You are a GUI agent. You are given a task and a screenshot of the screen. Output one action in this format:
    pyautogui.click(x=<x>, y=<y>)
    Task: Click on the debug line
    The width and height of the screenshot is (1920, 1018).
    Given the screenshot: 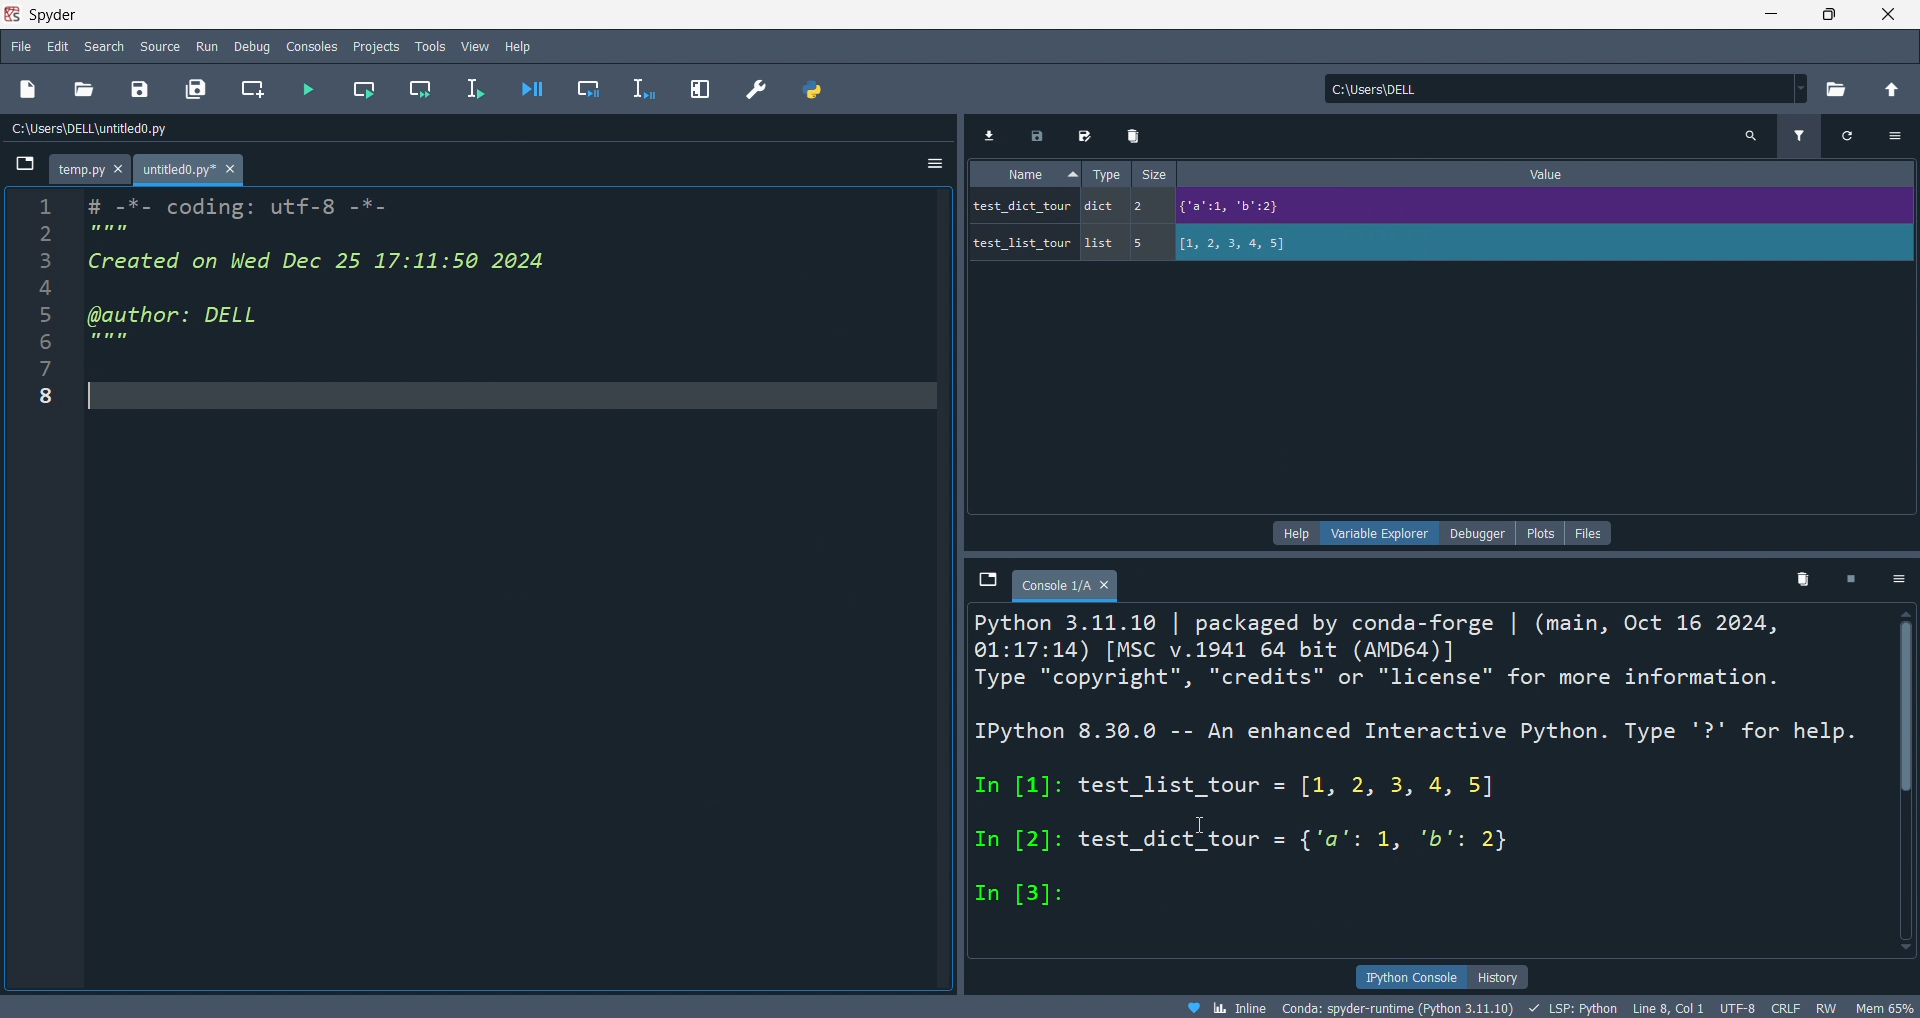 What is the action you would take?
    pyautogui.click(x=641, y=89)
    